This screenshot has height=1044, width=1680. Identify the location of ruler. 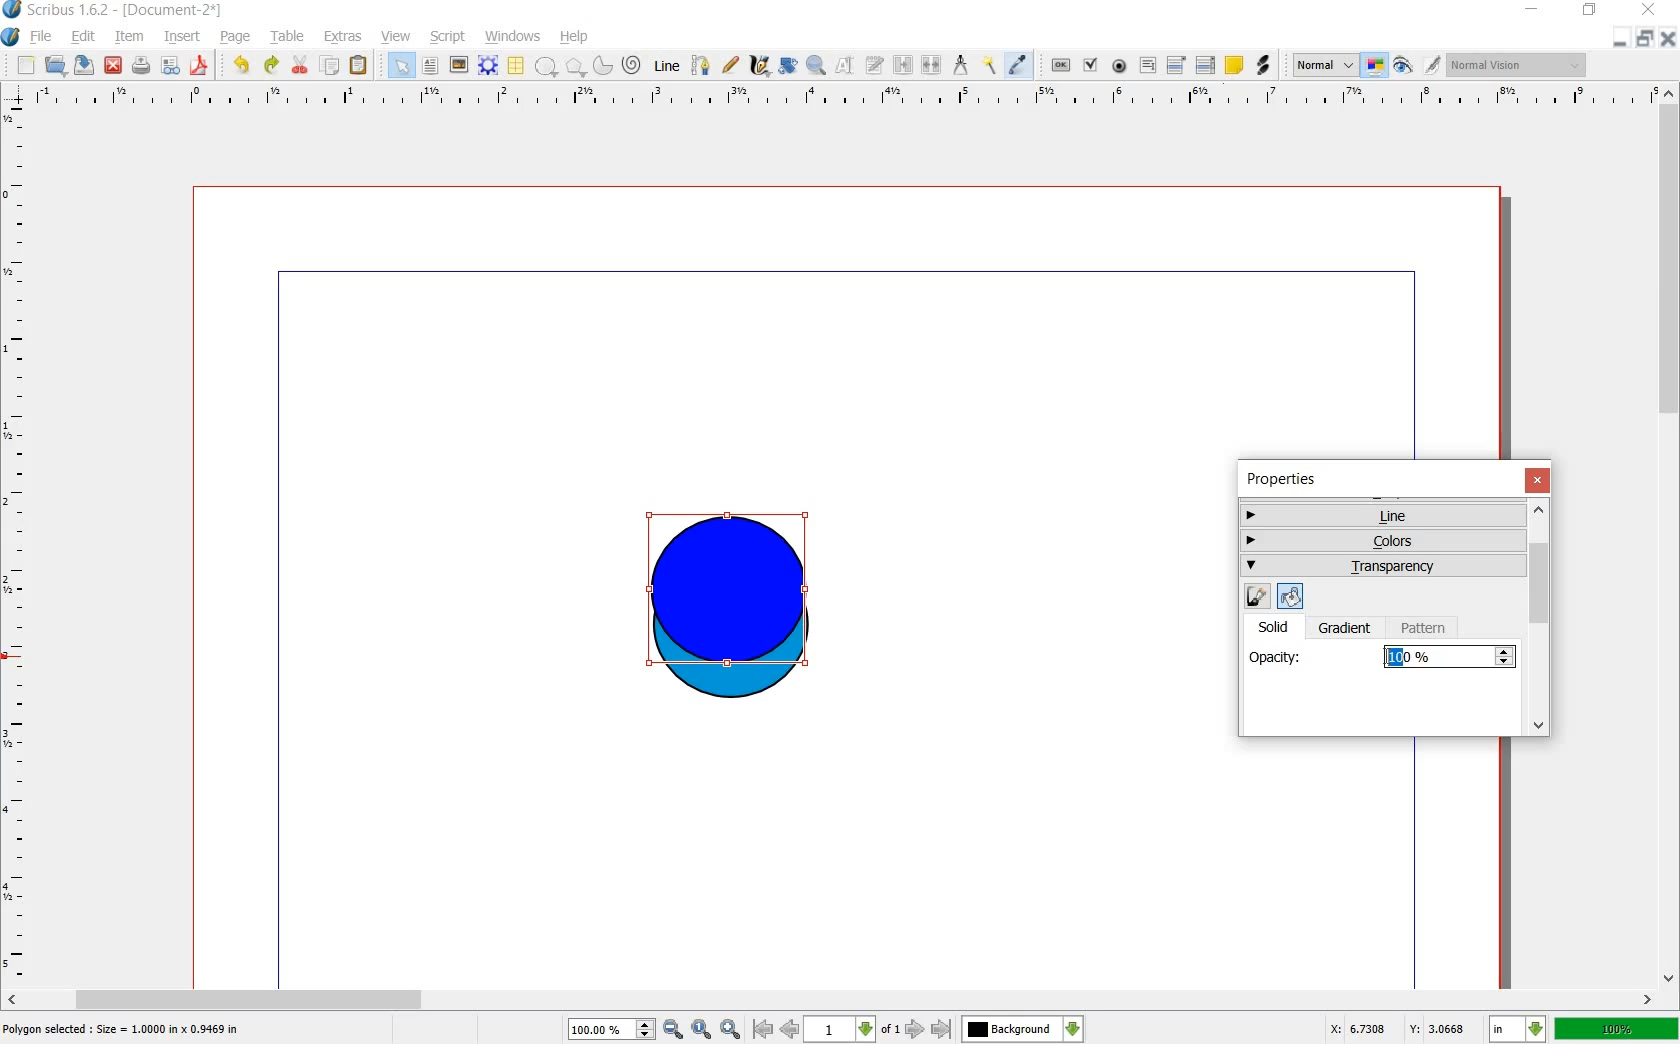
(16, 543).